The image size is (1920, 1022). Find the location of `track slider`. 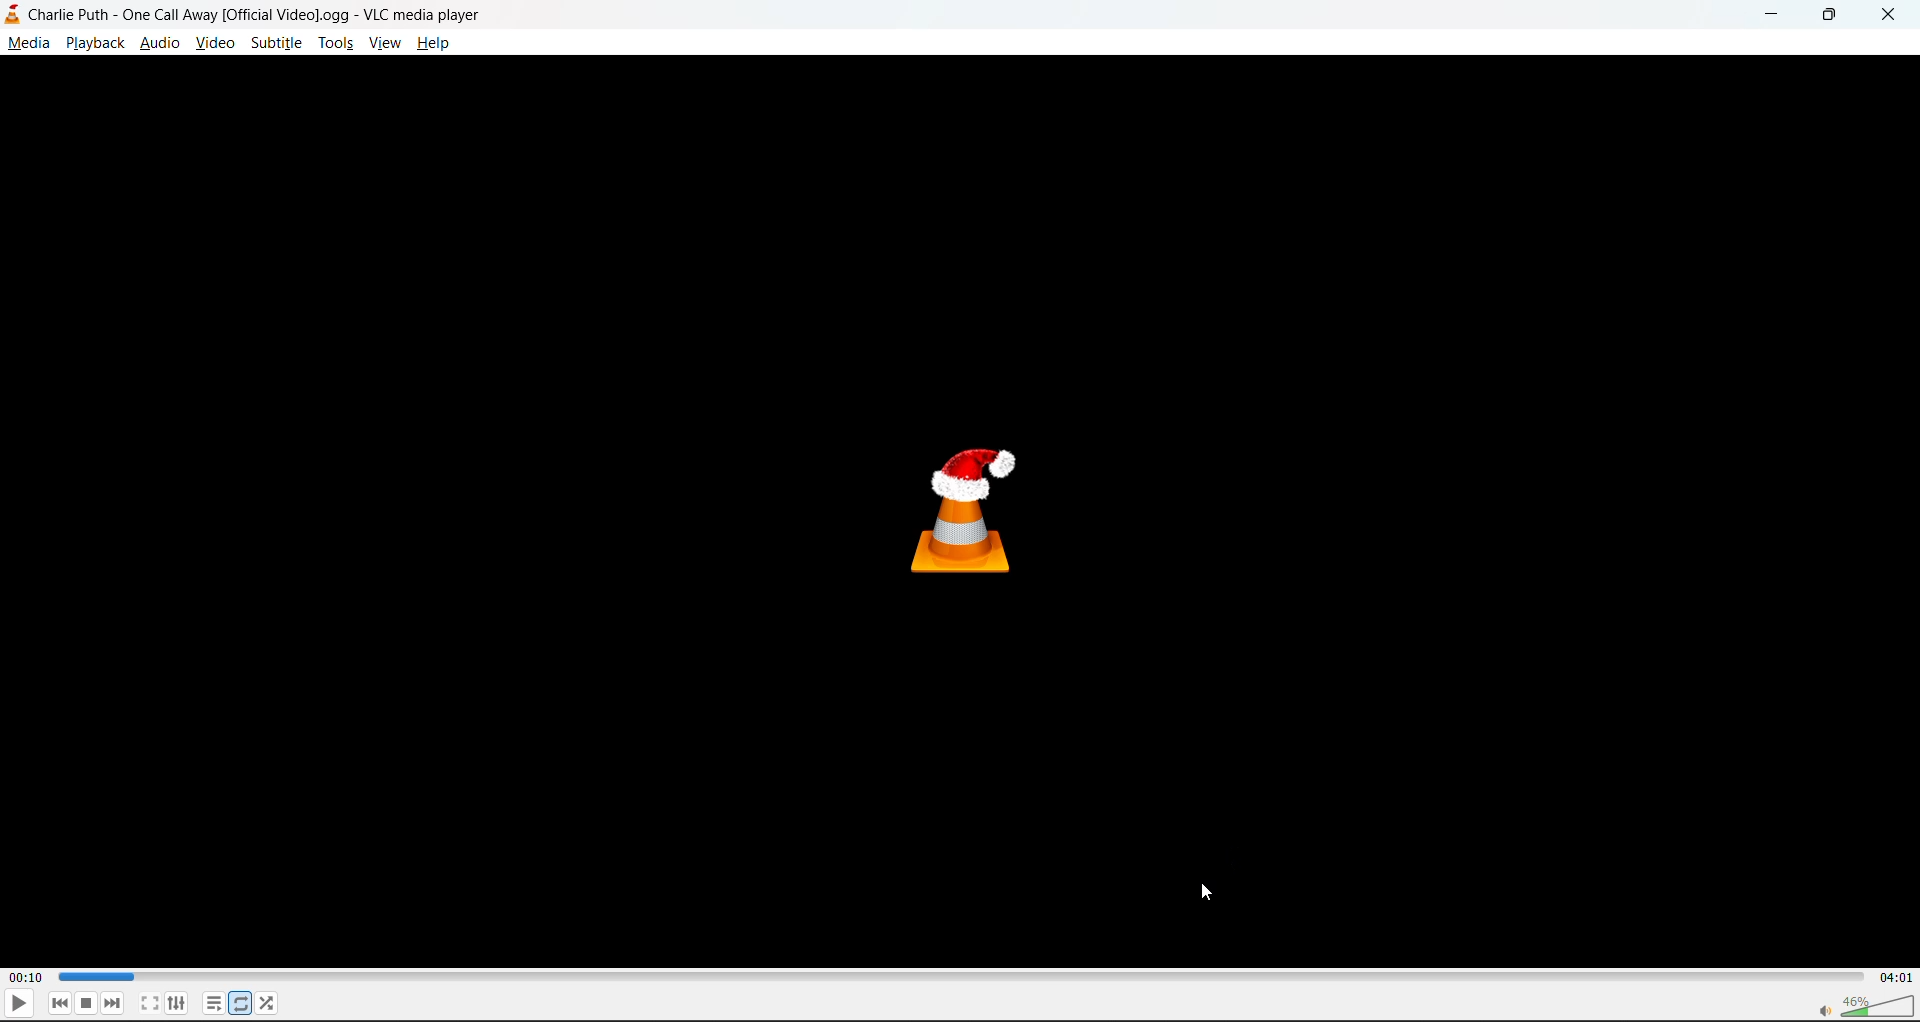

track slider is located at coordinates (953, 977).